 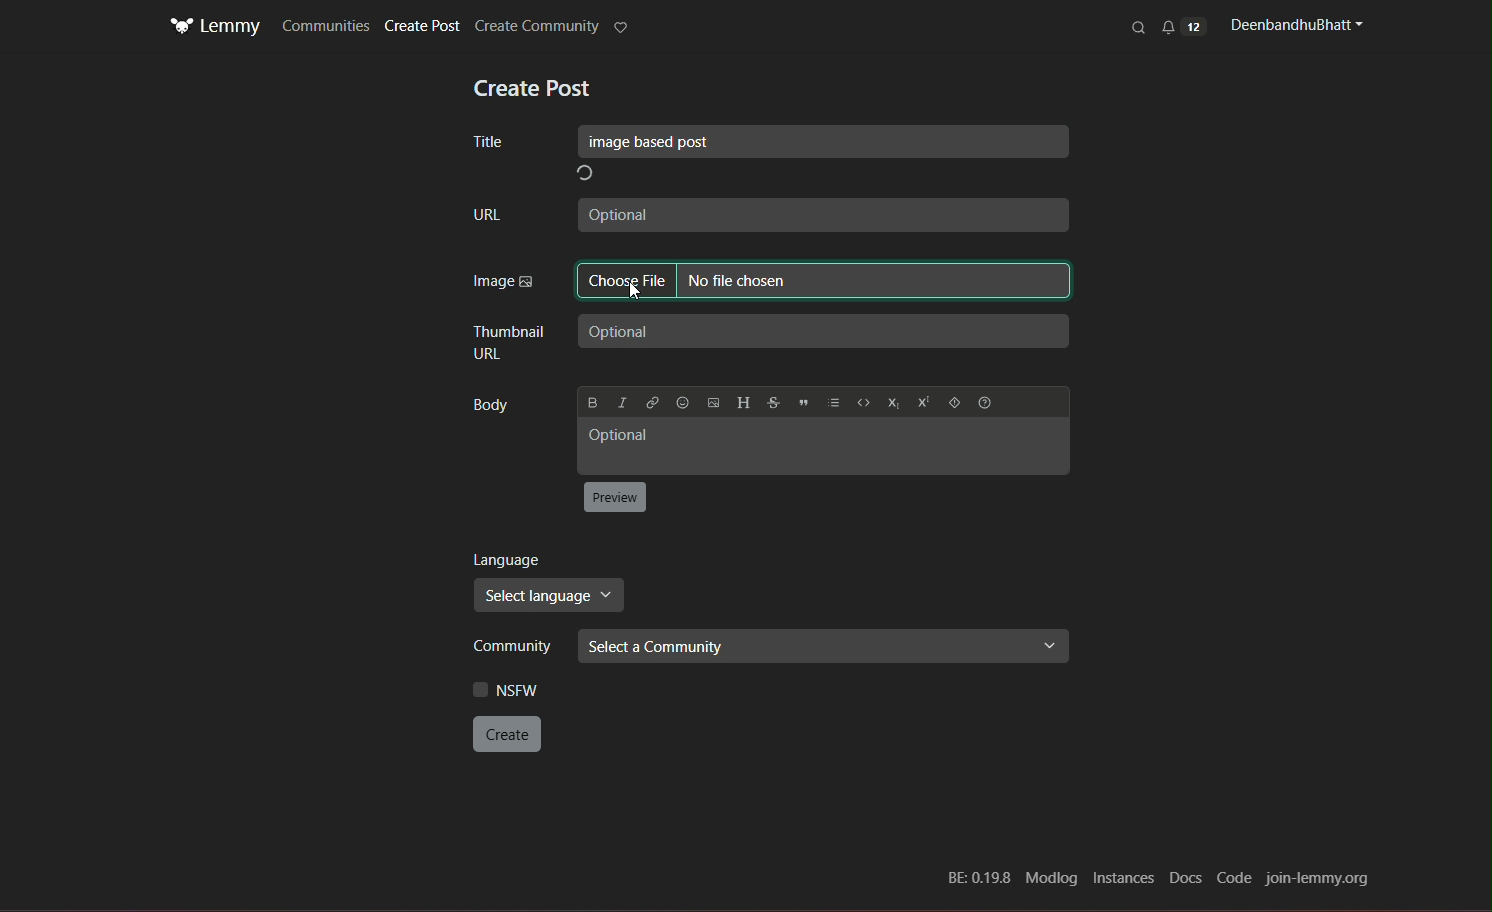 I want to click on community, so click(x=515, y=645).